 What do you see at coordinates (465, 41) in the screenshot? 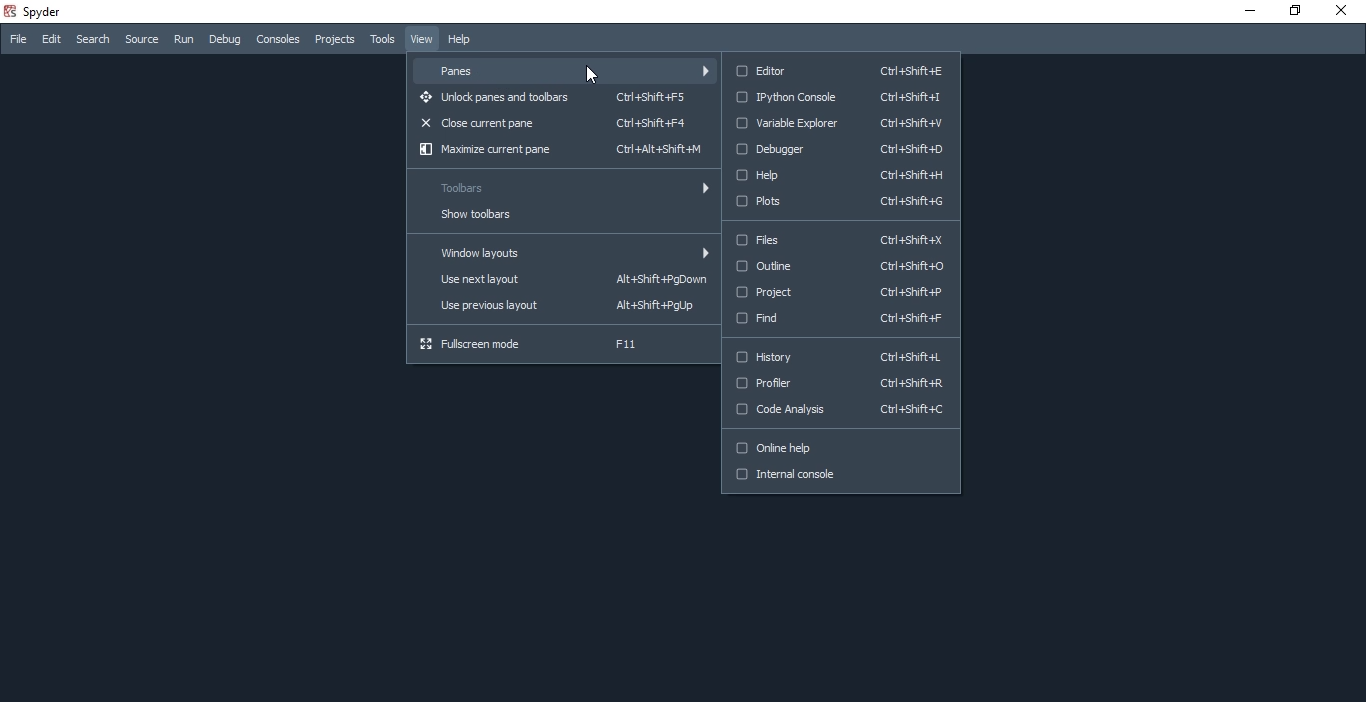
I see `Help` at bounding box center [465, 41].